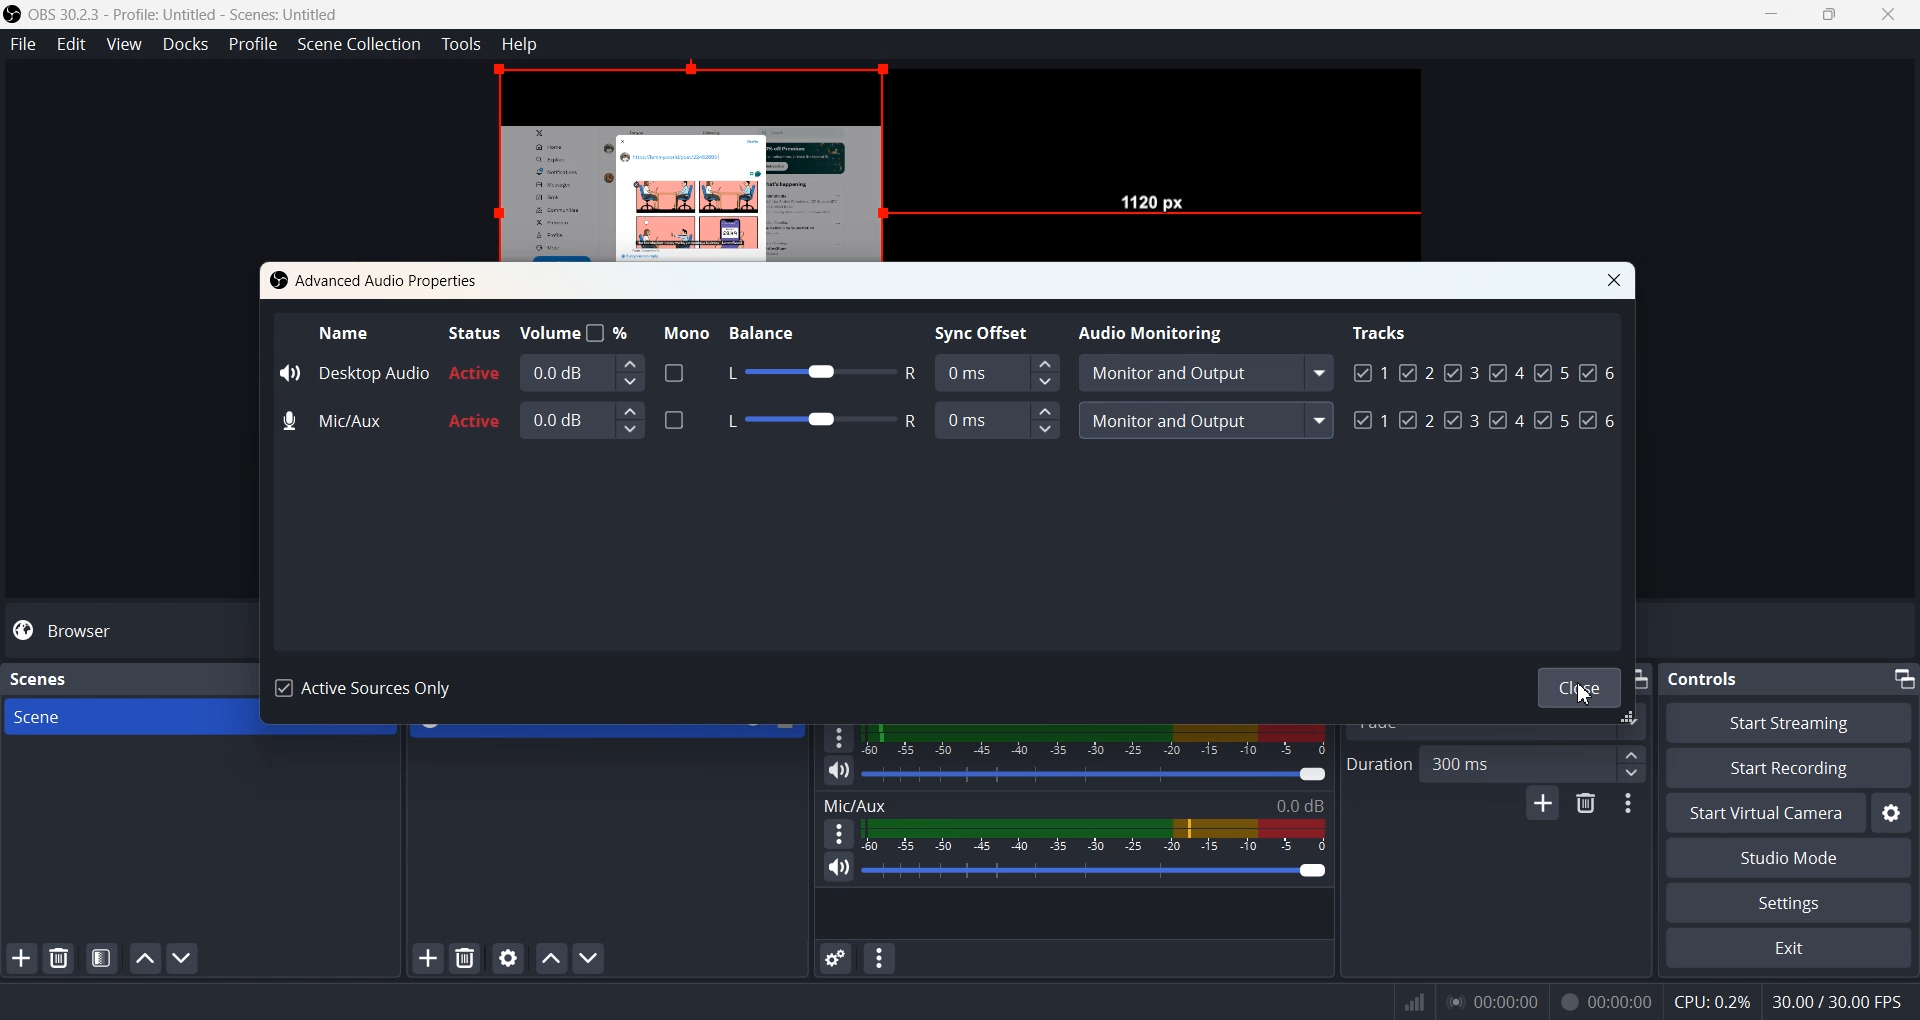 The width and height of the screenshot is (1920, 1020). What do you see at coordinates (1408, 1002) in the screenshot?
I see `Signals` at bounding box center [1408, 1002].